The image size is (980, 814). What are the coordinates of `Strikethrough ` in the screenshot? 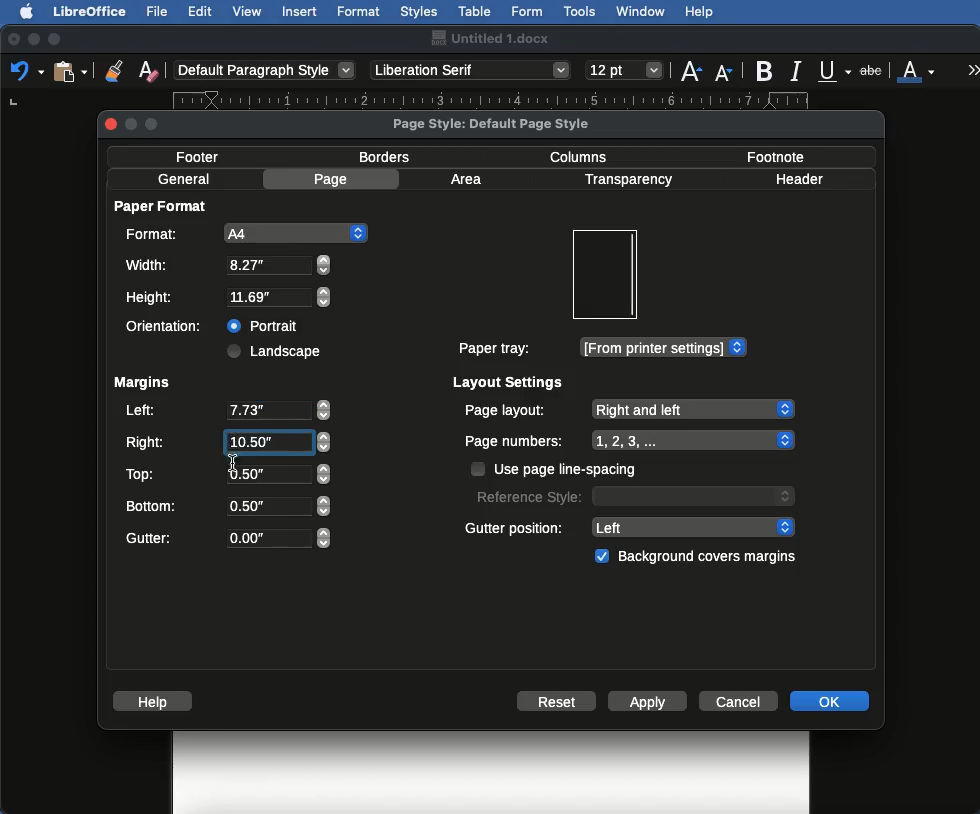 It's located at (873, 69).